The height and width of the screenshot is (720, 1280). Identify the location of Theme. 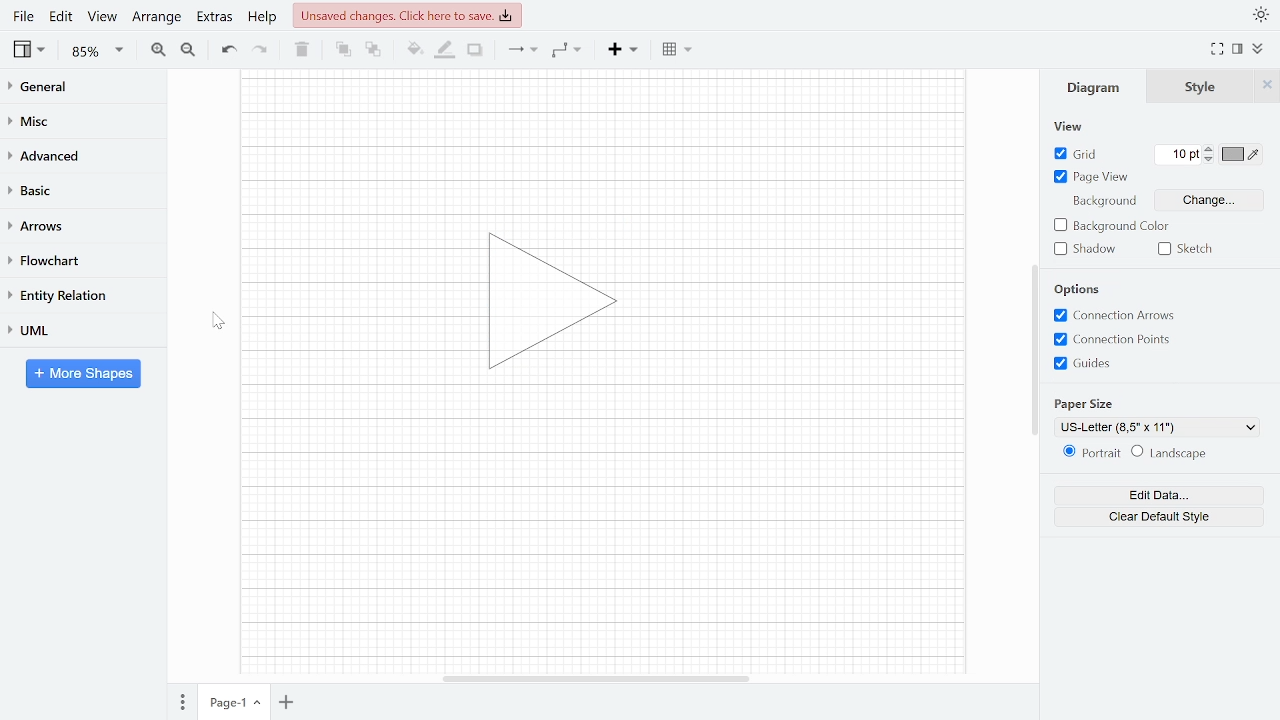
(1262, 14).